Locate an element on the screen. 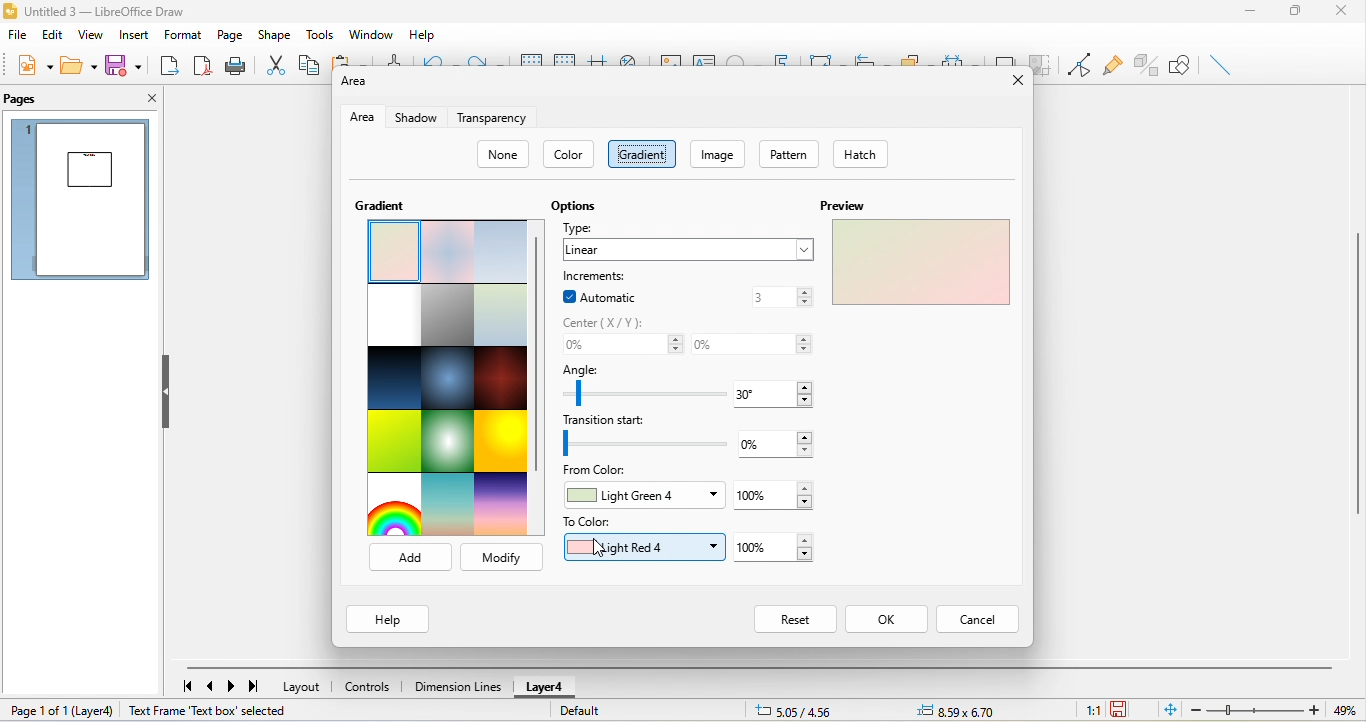 This screenshot has width=1366, height=722. align object  is located at coordinates (868, 57).